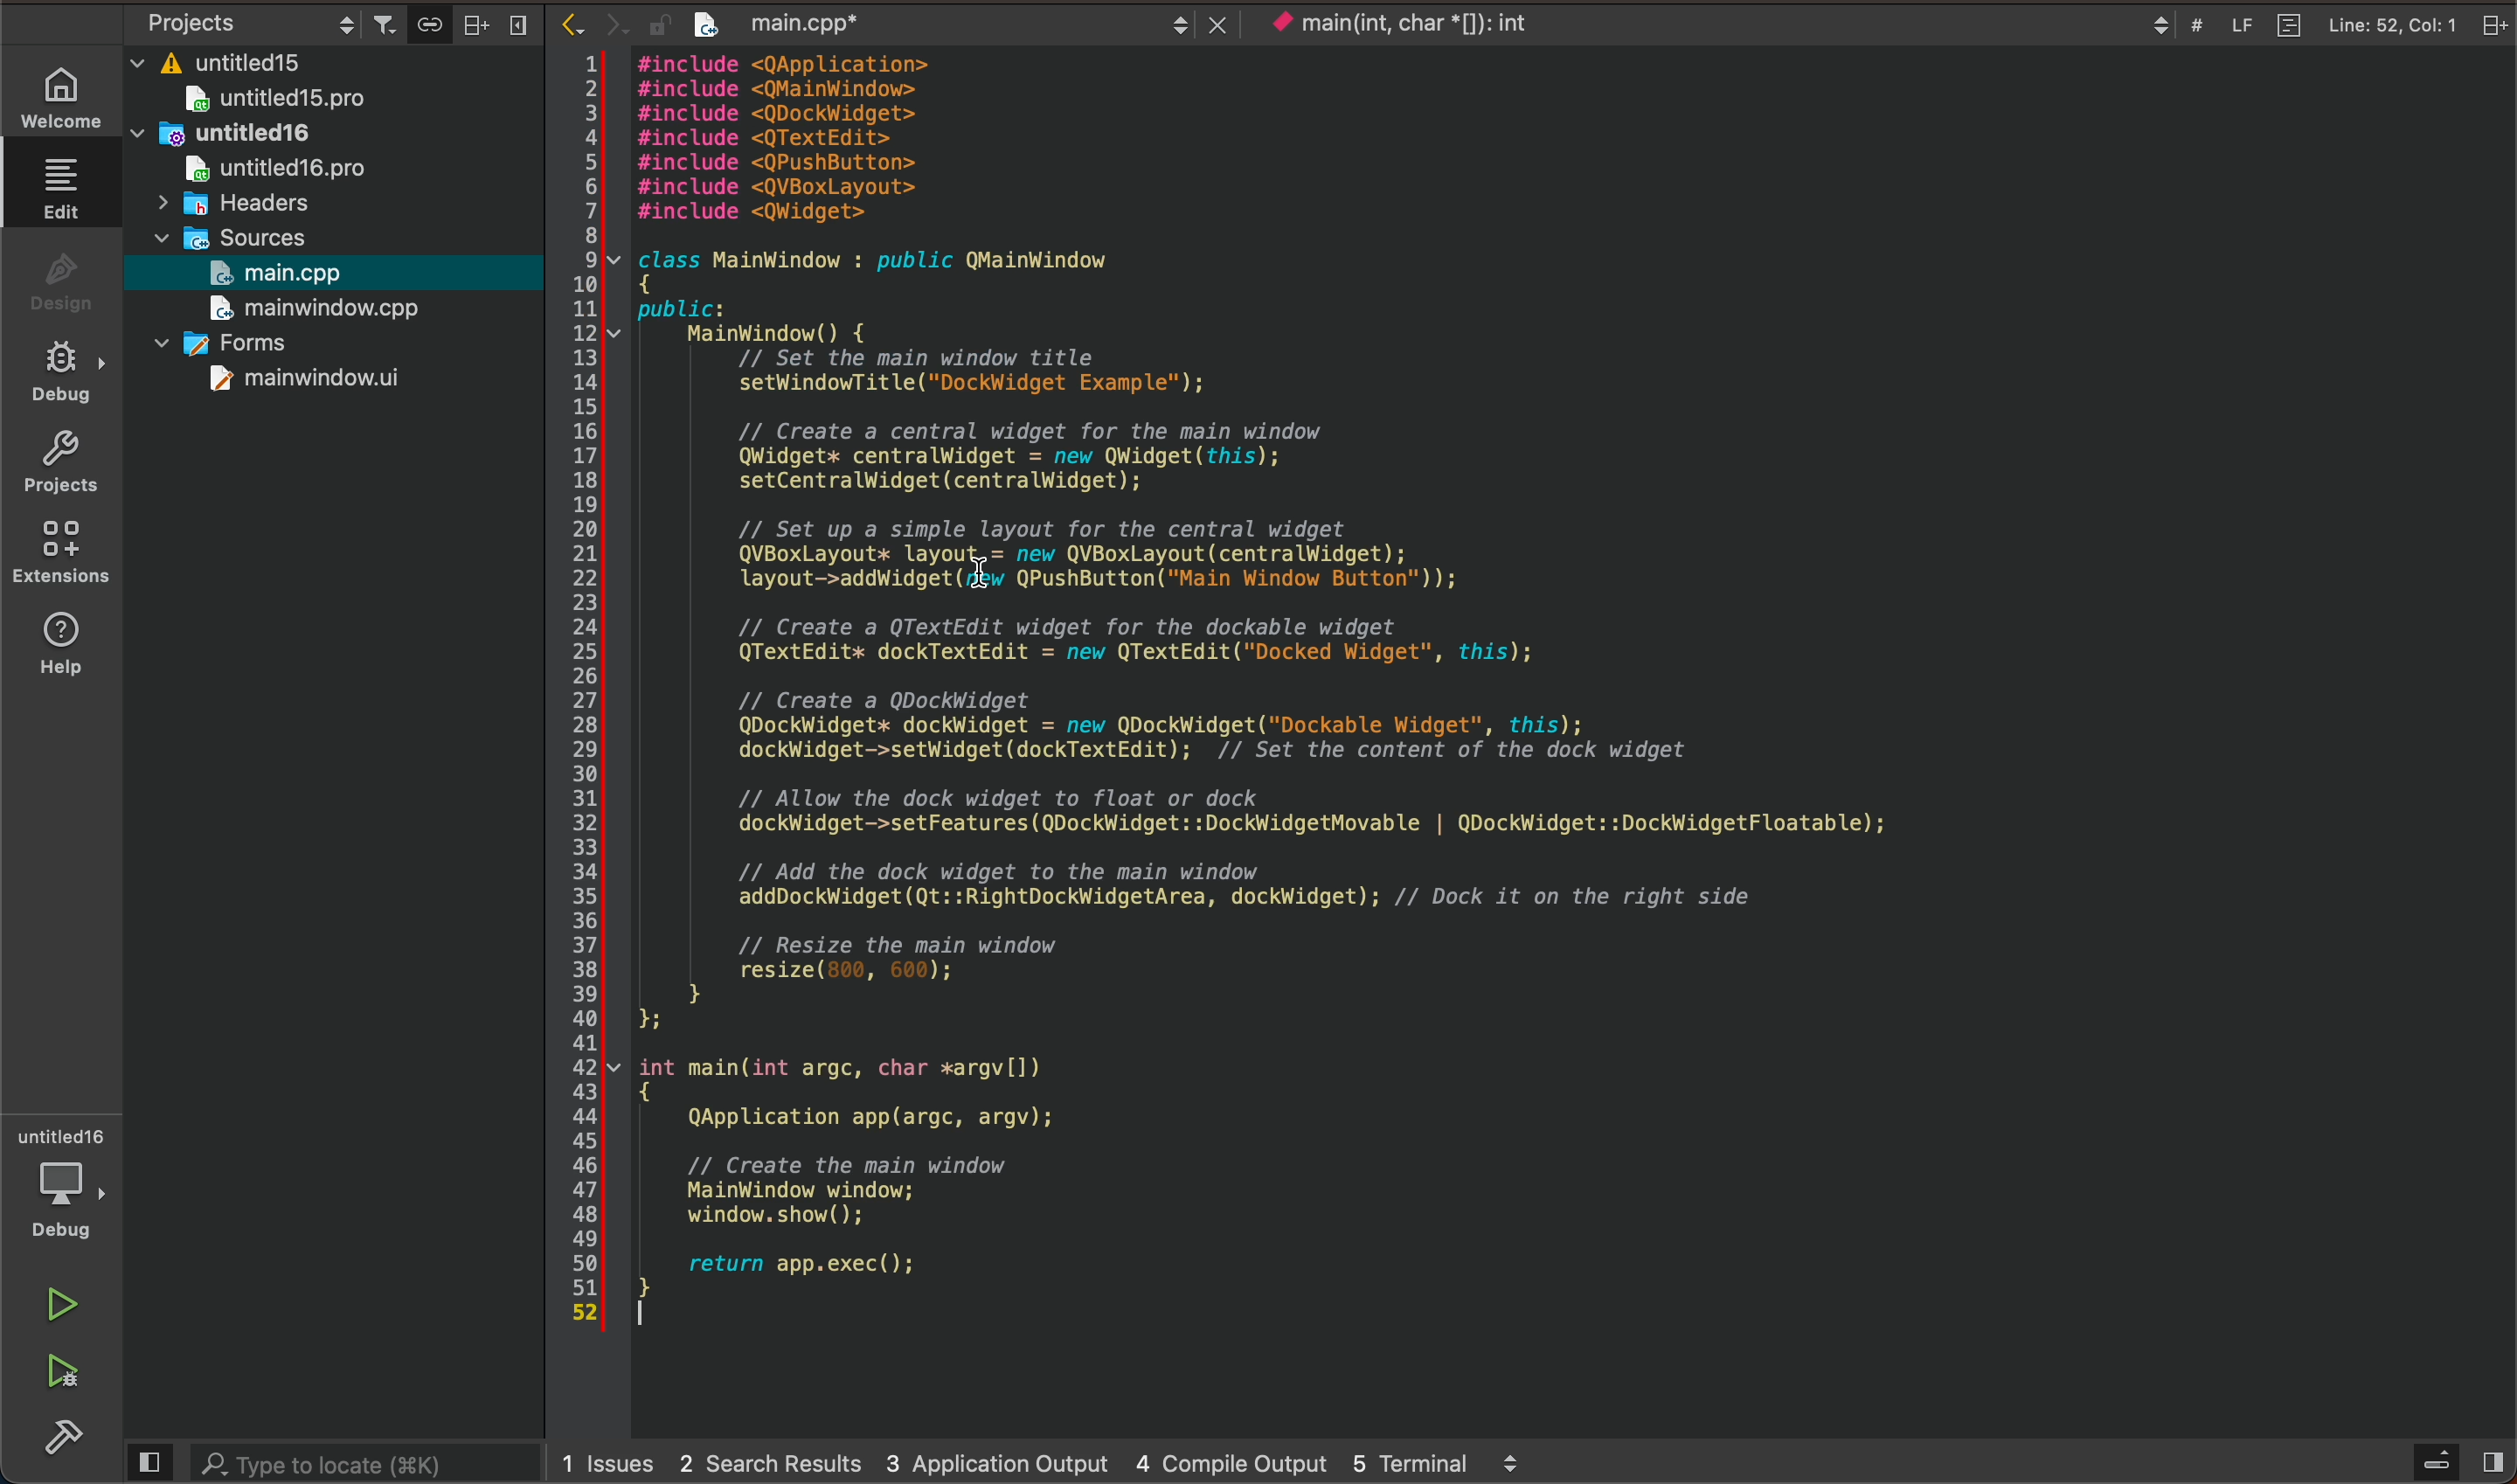 This screenshot has width=2517, height=1484. Describe the element at coordinates (67, 1371) in the screenshot. I see `run and debug` at that location.